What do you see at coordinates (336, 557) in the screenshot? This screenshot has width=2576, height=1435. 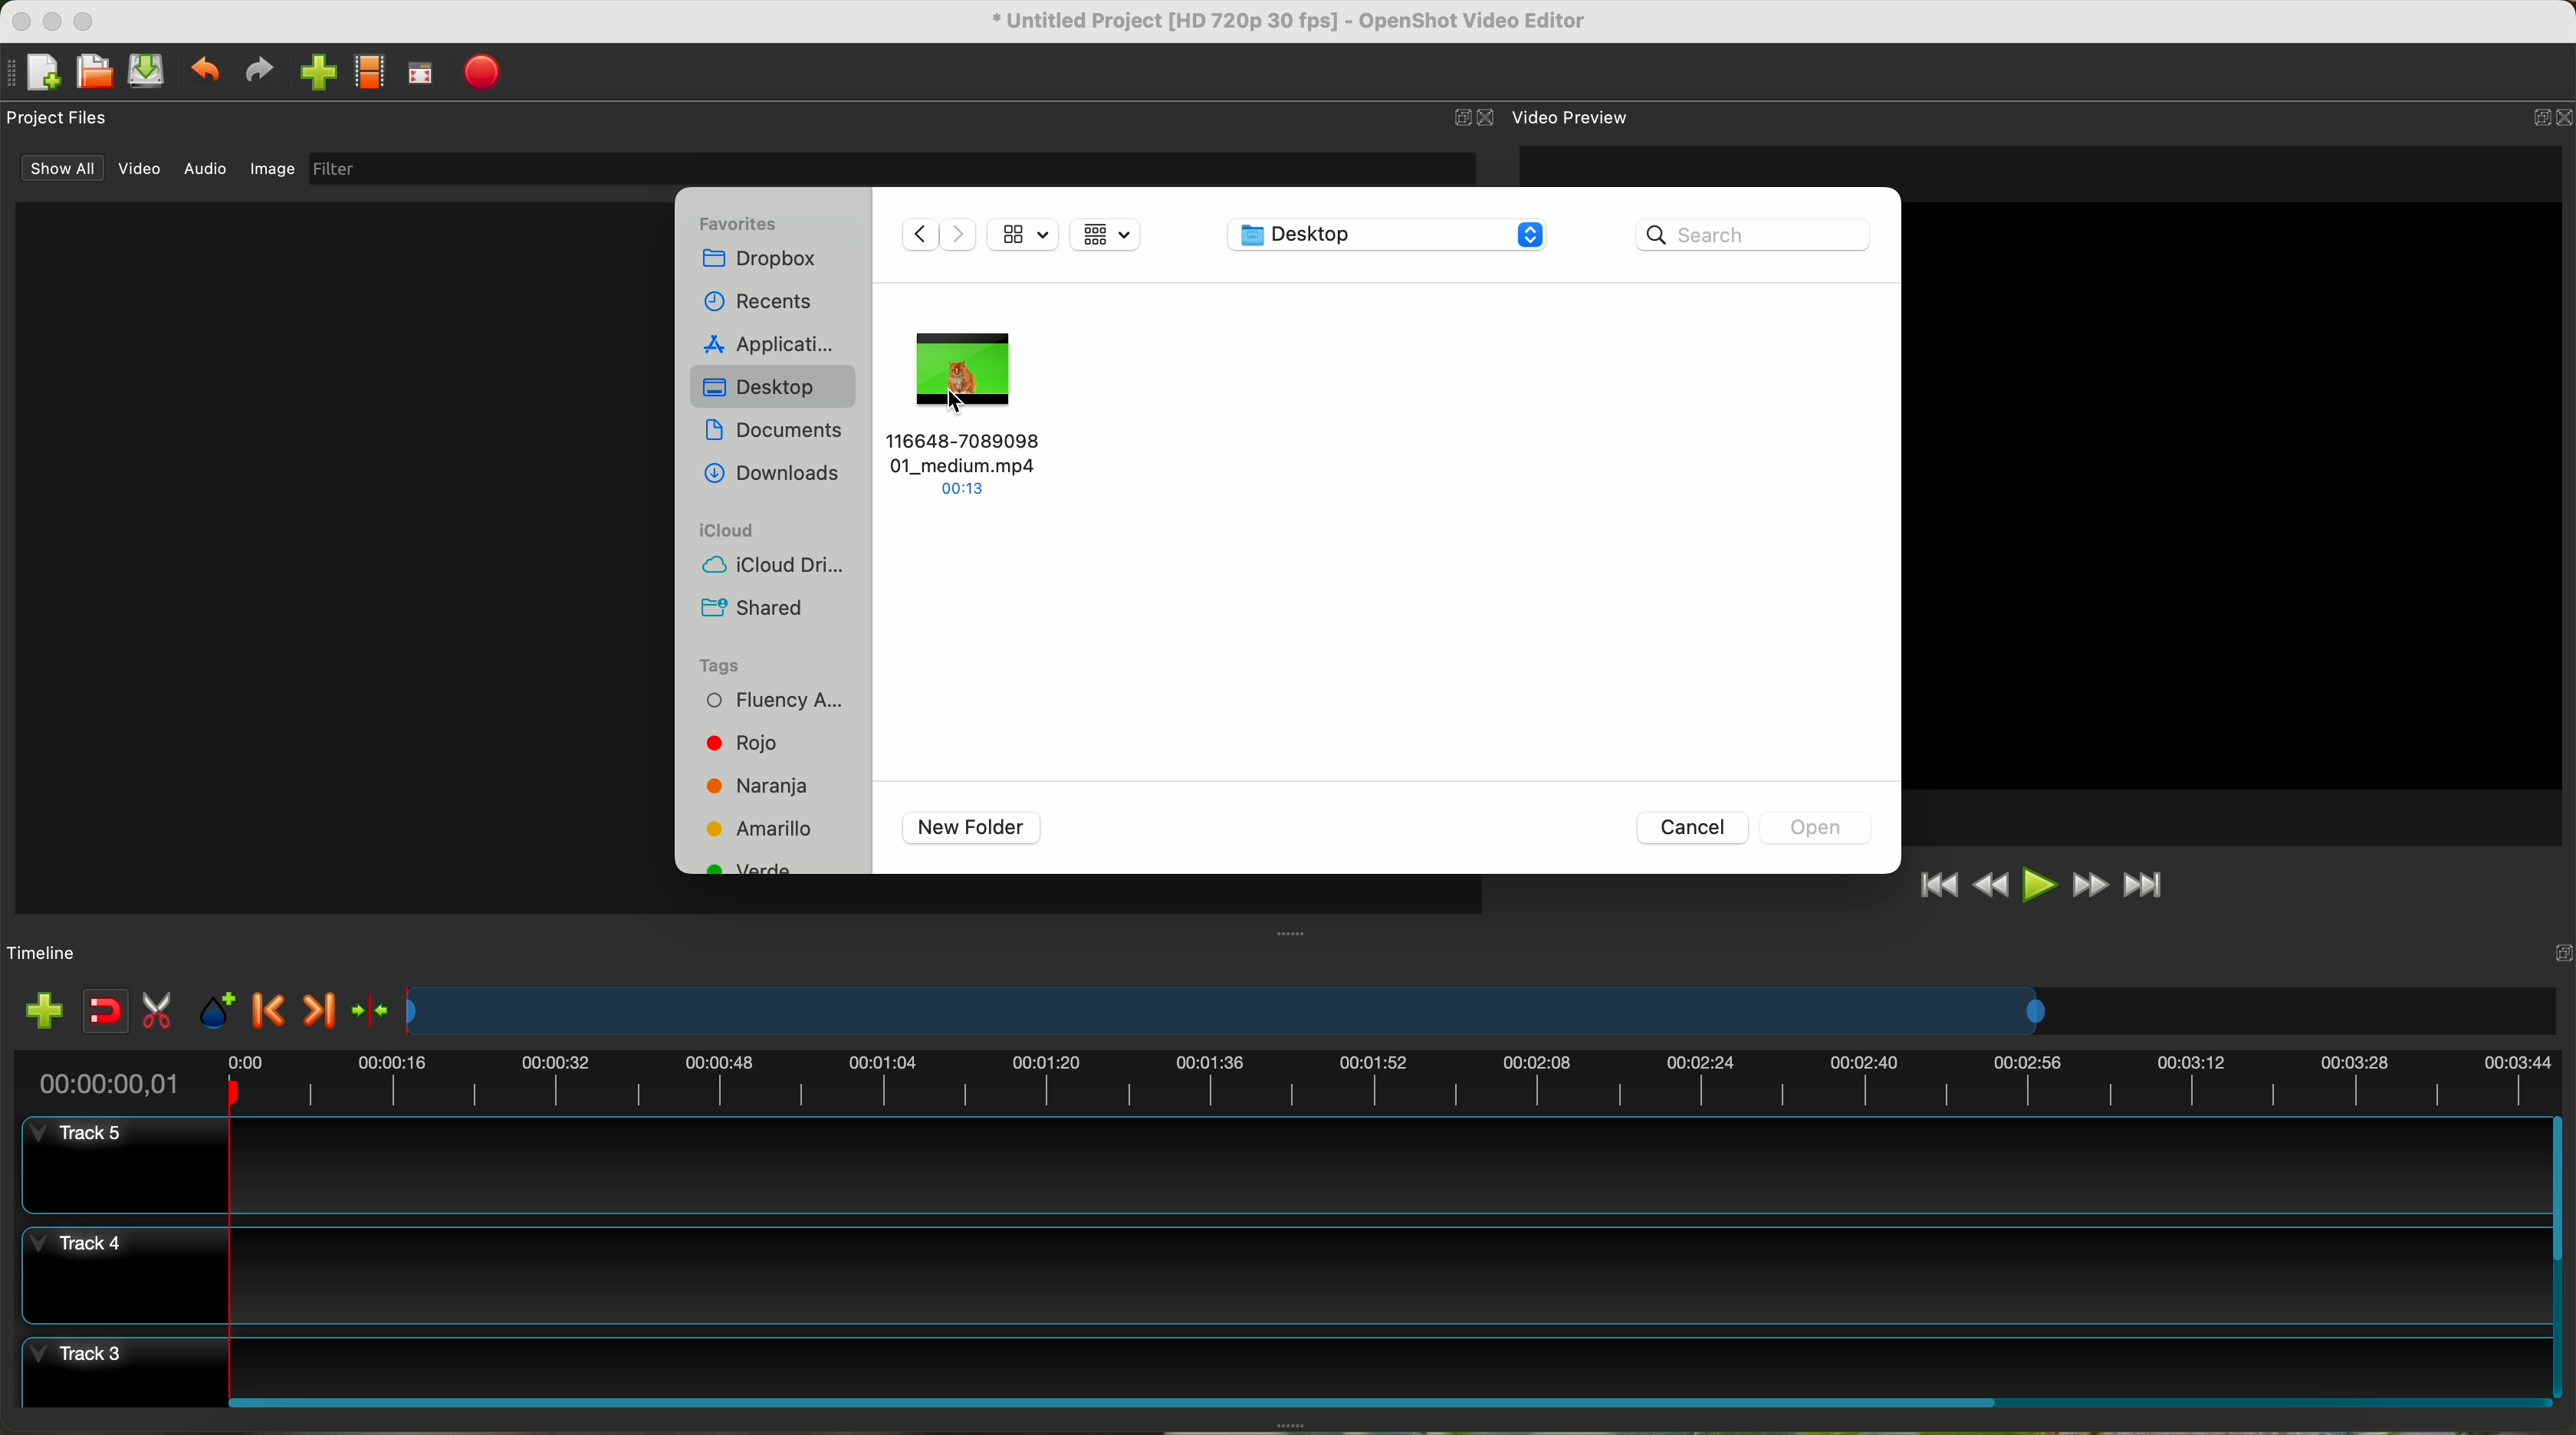 I see `window files` at bounding box center [336, 557].